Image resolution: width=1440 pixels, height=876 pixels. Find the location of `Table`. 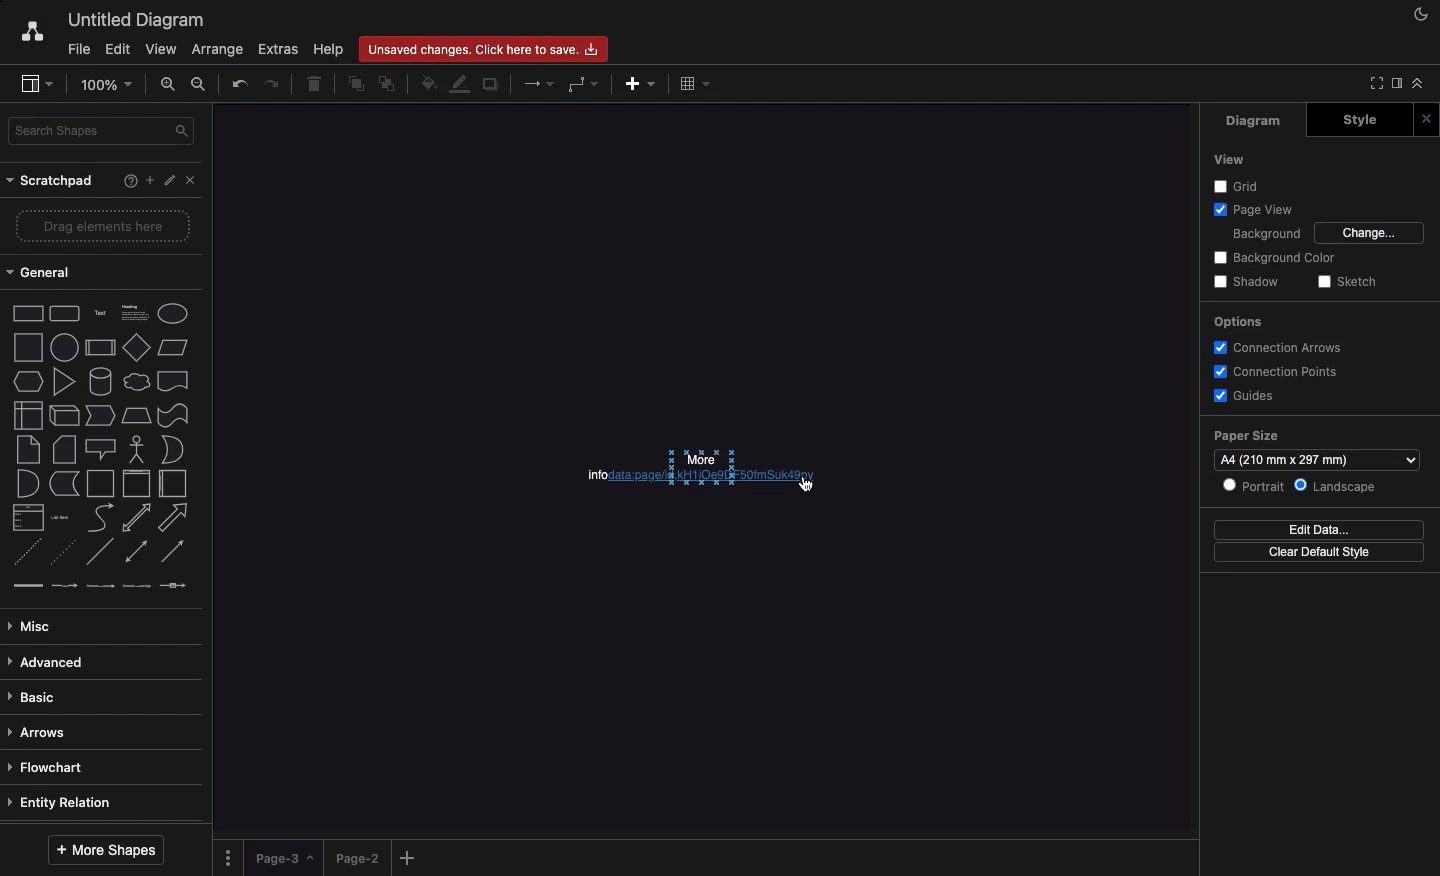

Table is located at coordinates (696, 83).